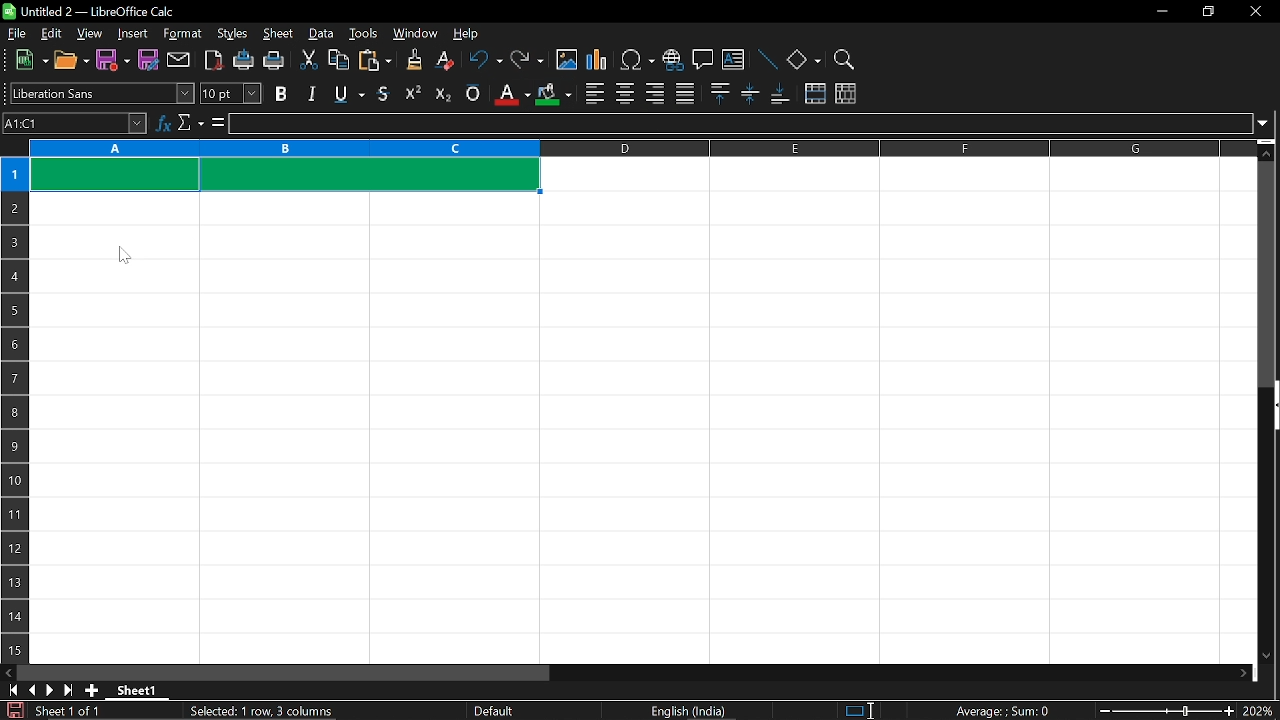 Image resolution: width=1280 pixels, height=720 pixels. I want to click on paste, so click(374, 61).